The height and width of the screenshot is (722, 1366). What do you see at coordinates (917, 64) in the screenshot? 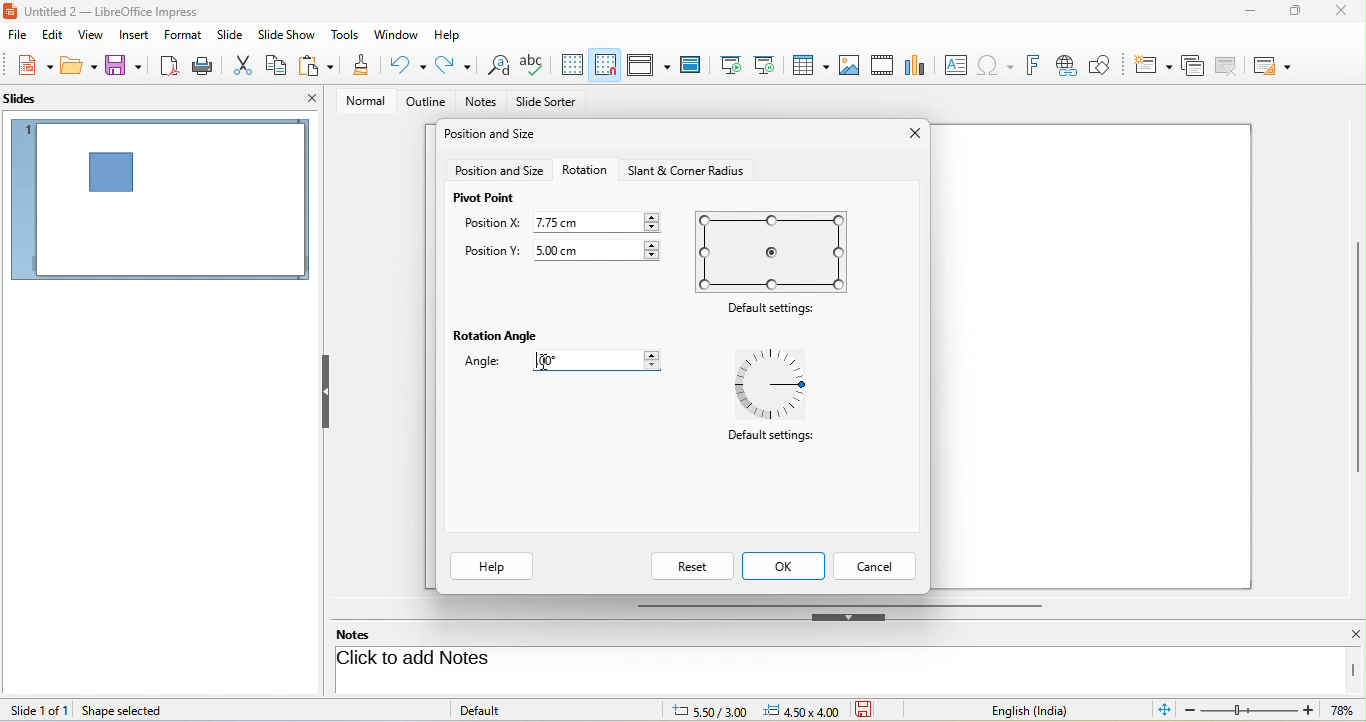
I see `chart` at bounding box center [917, 64].